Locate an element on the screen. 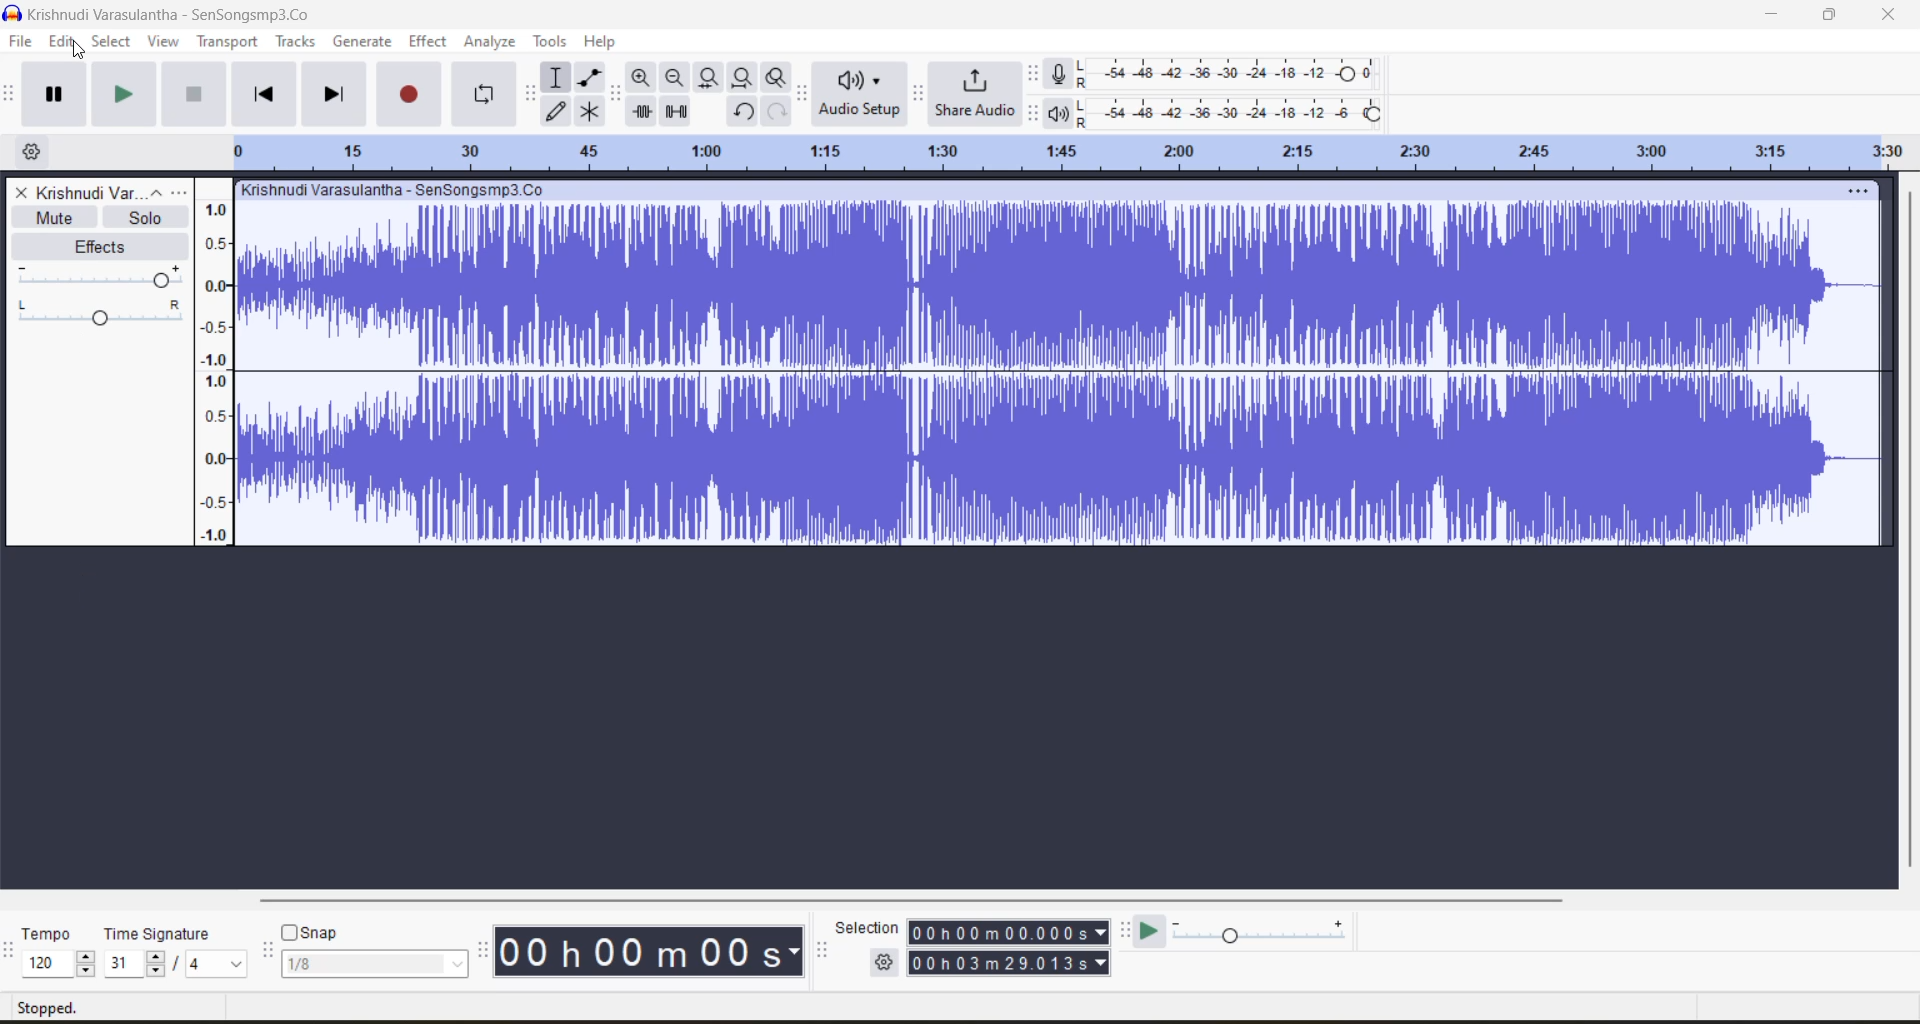 The image size is (1920, 1024). select edit is located at coordinates (65, 44).